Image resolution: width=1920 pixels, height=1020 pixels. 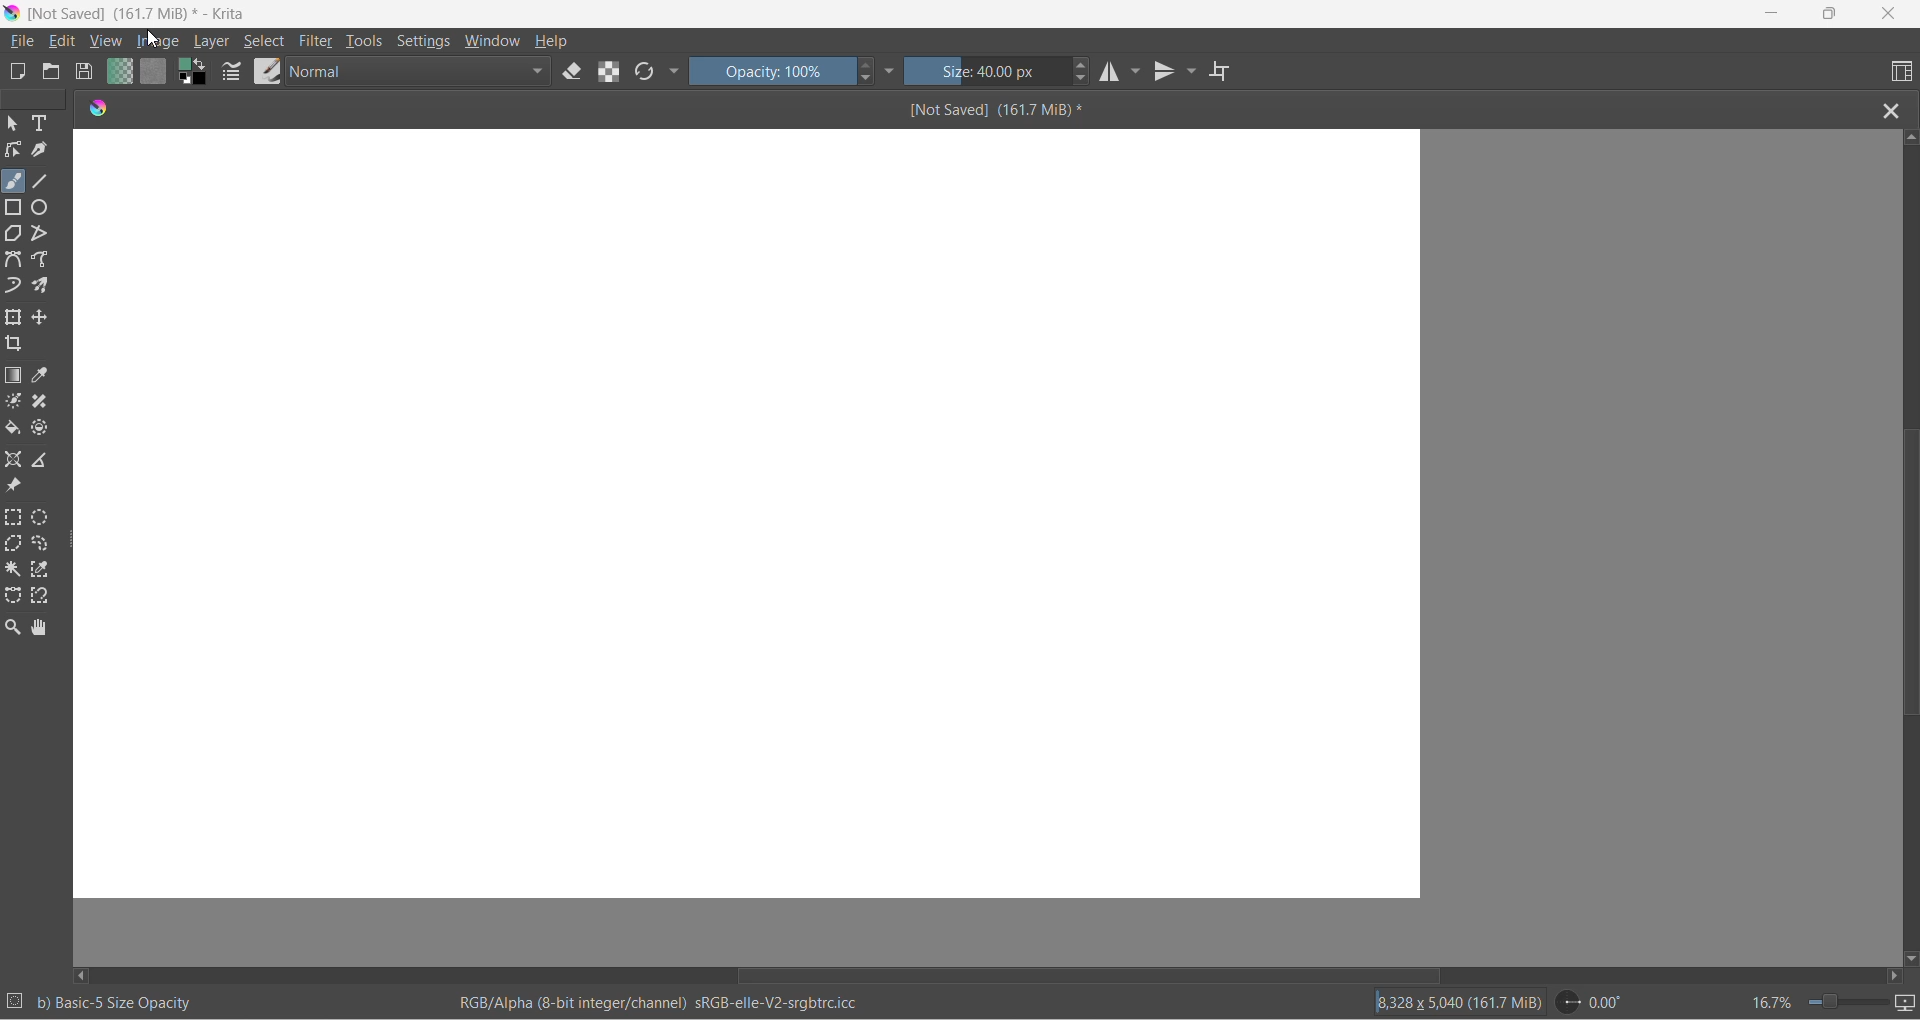 I want to click on tools, so click(x=367, y=45).